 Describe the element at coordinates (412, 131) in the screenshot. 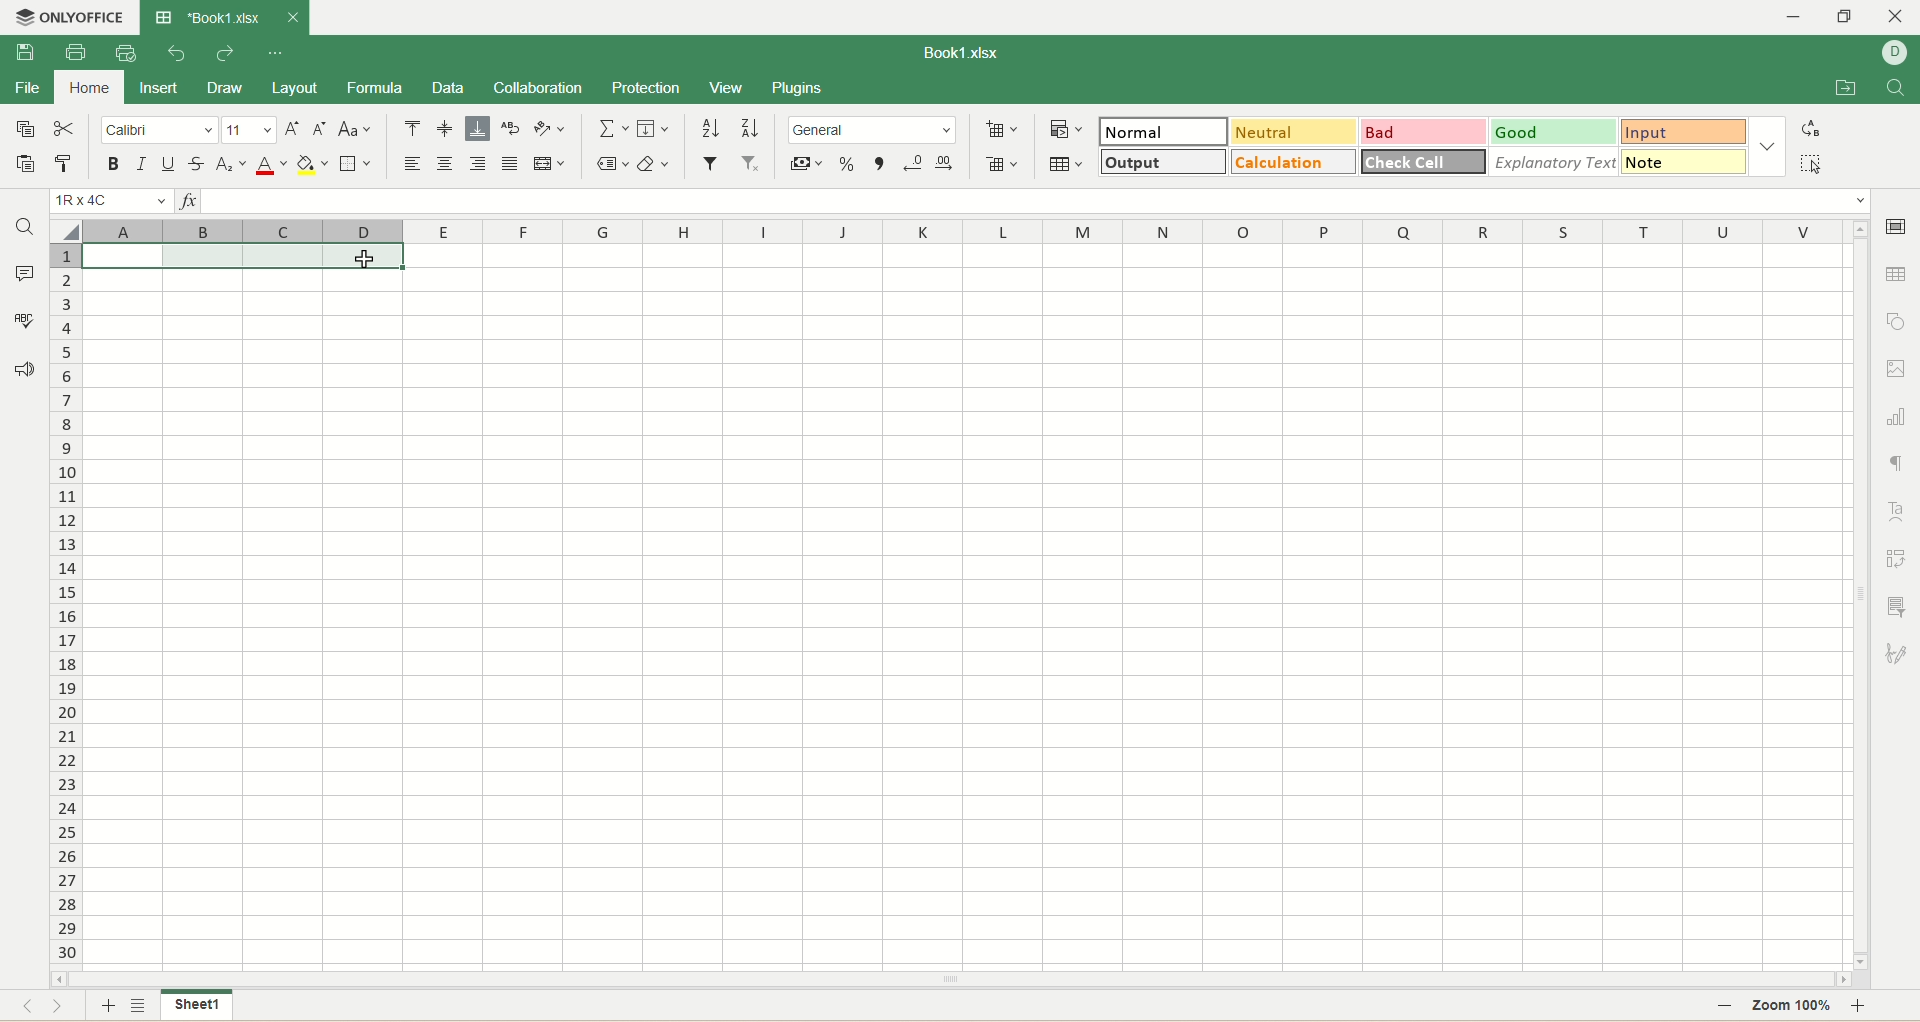

I see `align top` at that location.